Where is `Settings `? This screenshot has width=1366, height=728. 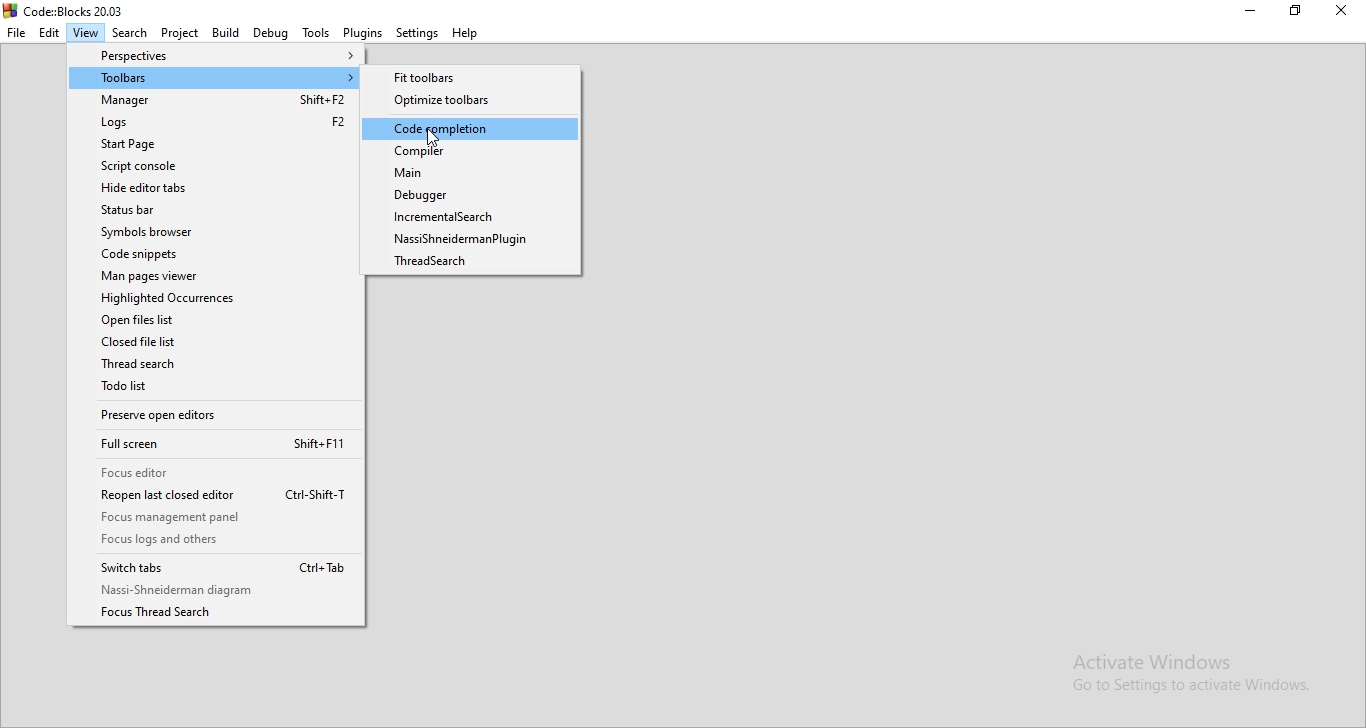 Settings  is located at coordinates (418, 33).